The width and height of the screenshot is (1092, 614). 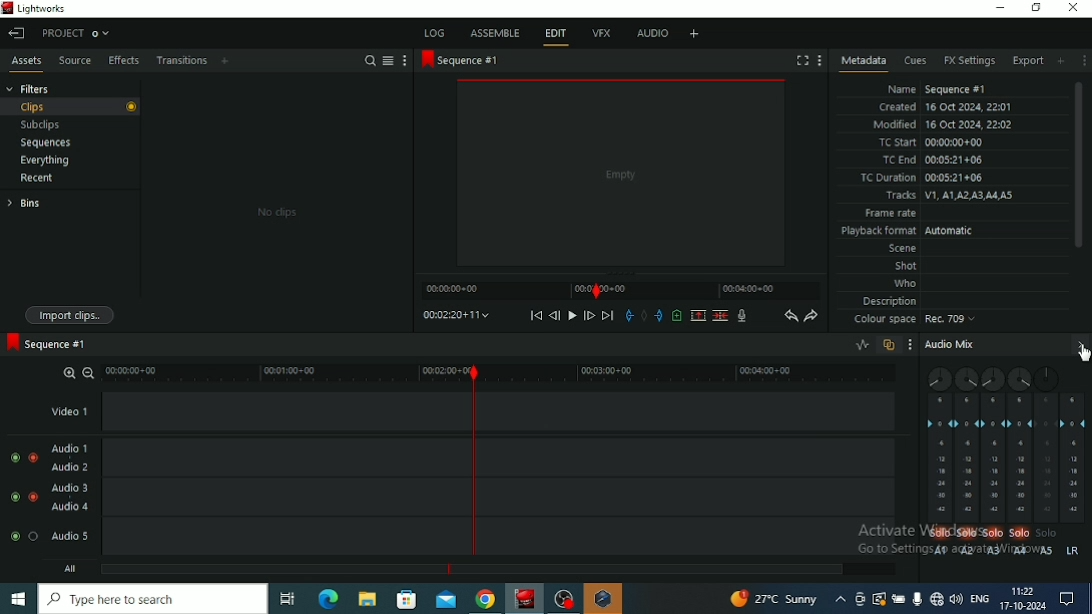 I want to click on Solo this track, so click(x=993, y=534).